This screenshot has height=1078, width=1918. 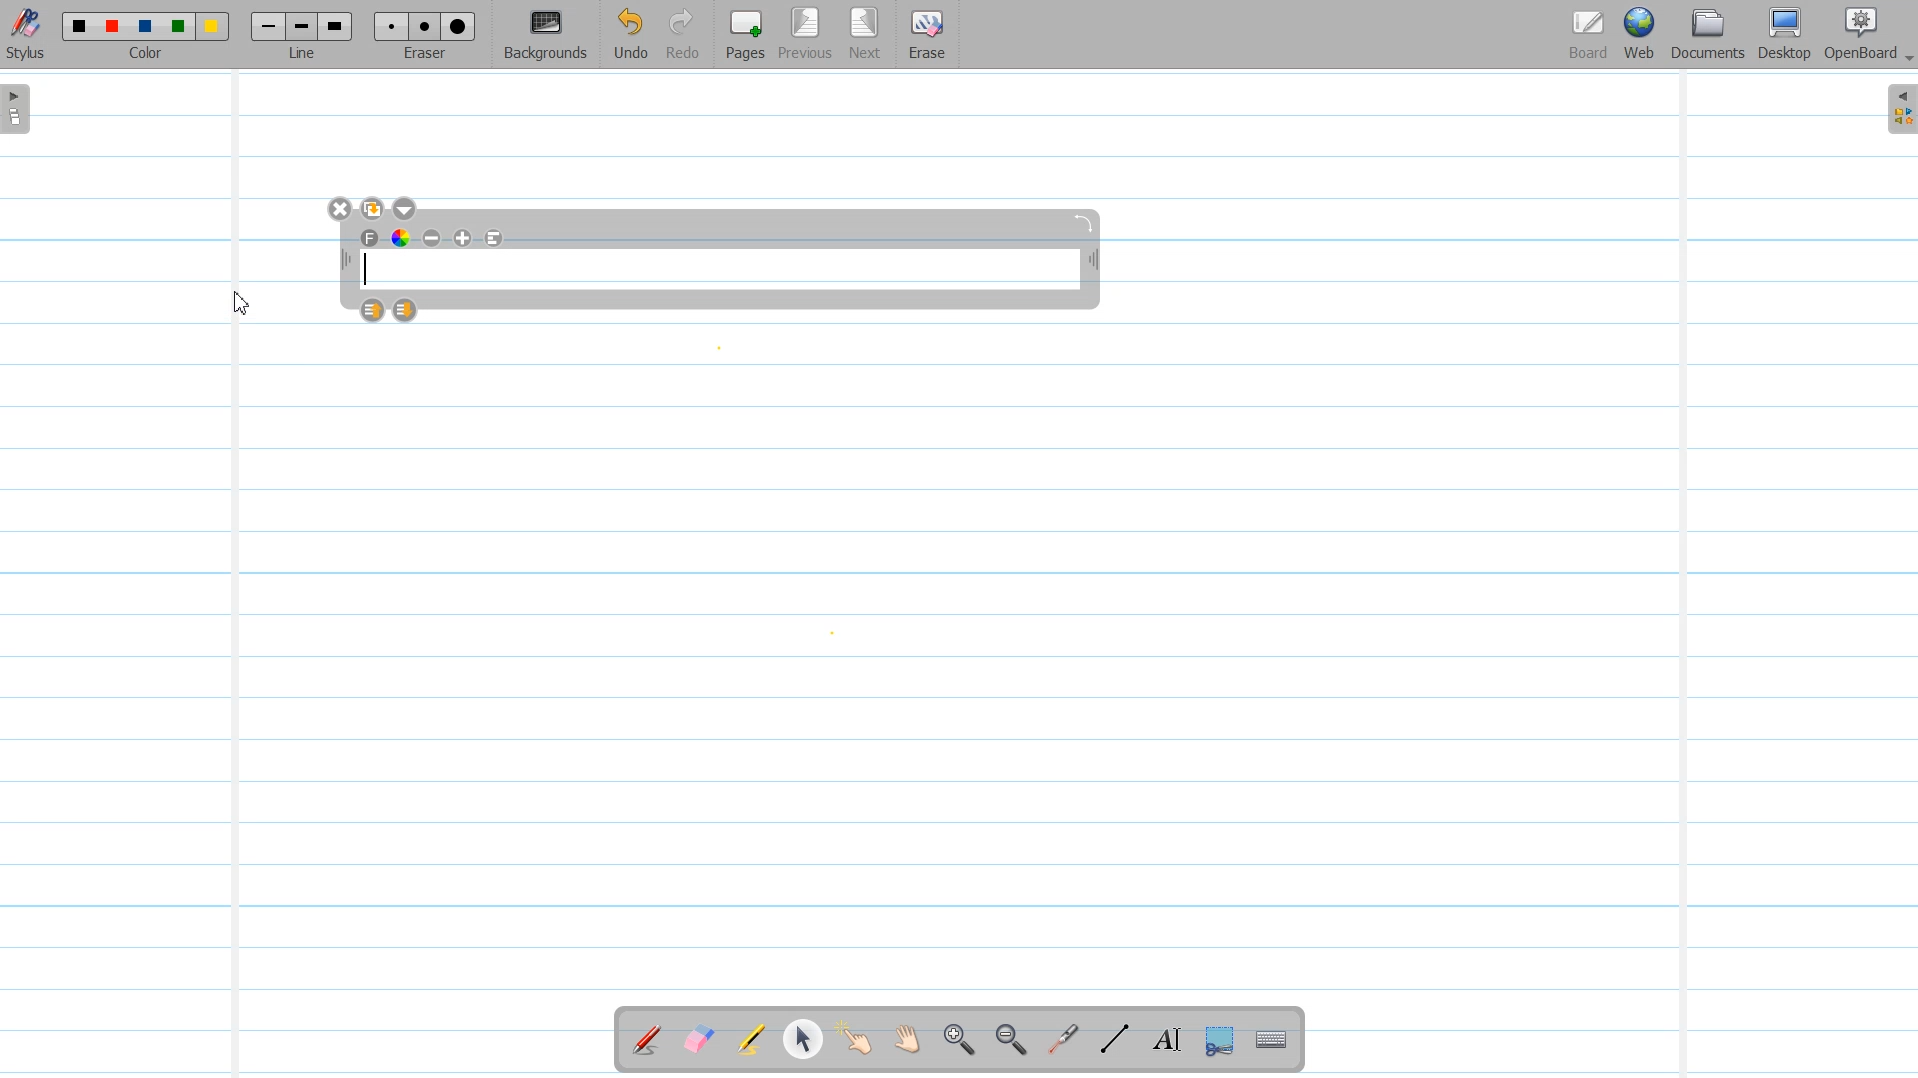 What do you see at coordinates (1898, 109) in the screenshot?
I see `Sidebar ` at bounding box center [1898, 109].